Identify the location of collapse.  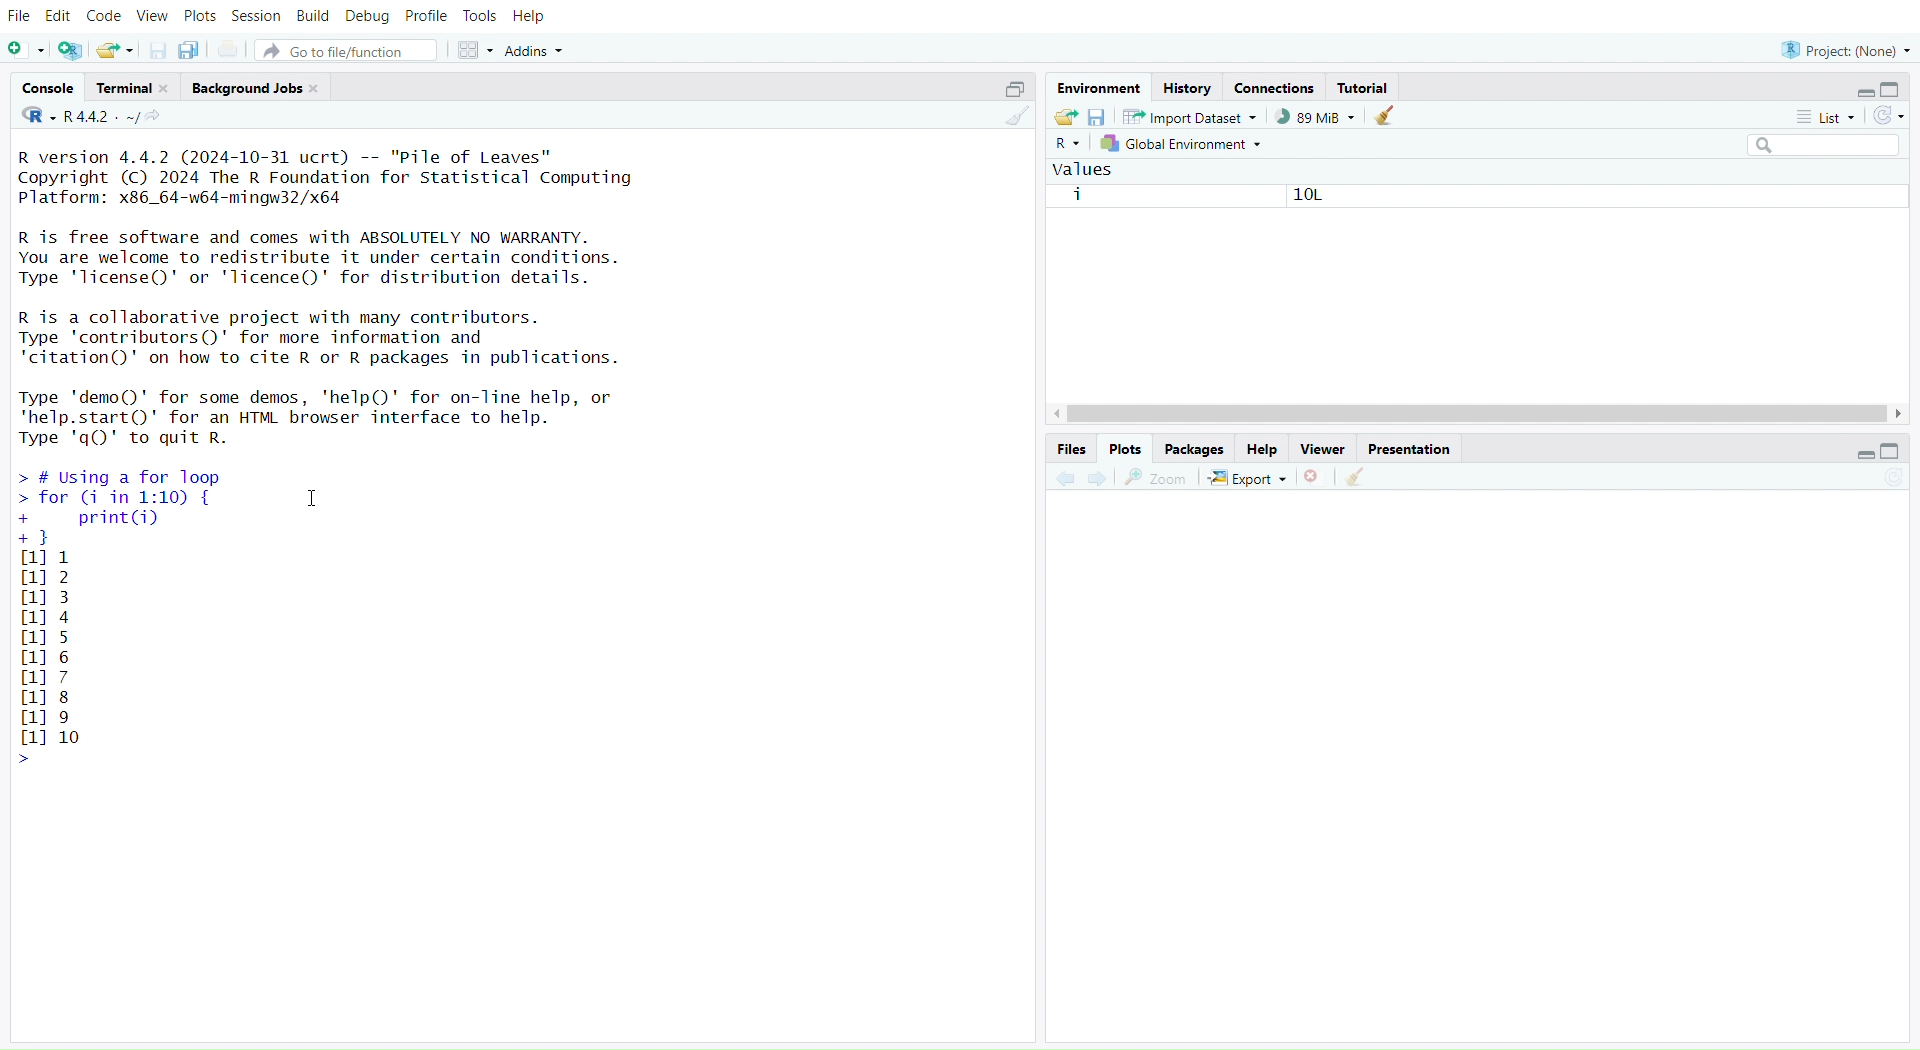
(1897, 88).